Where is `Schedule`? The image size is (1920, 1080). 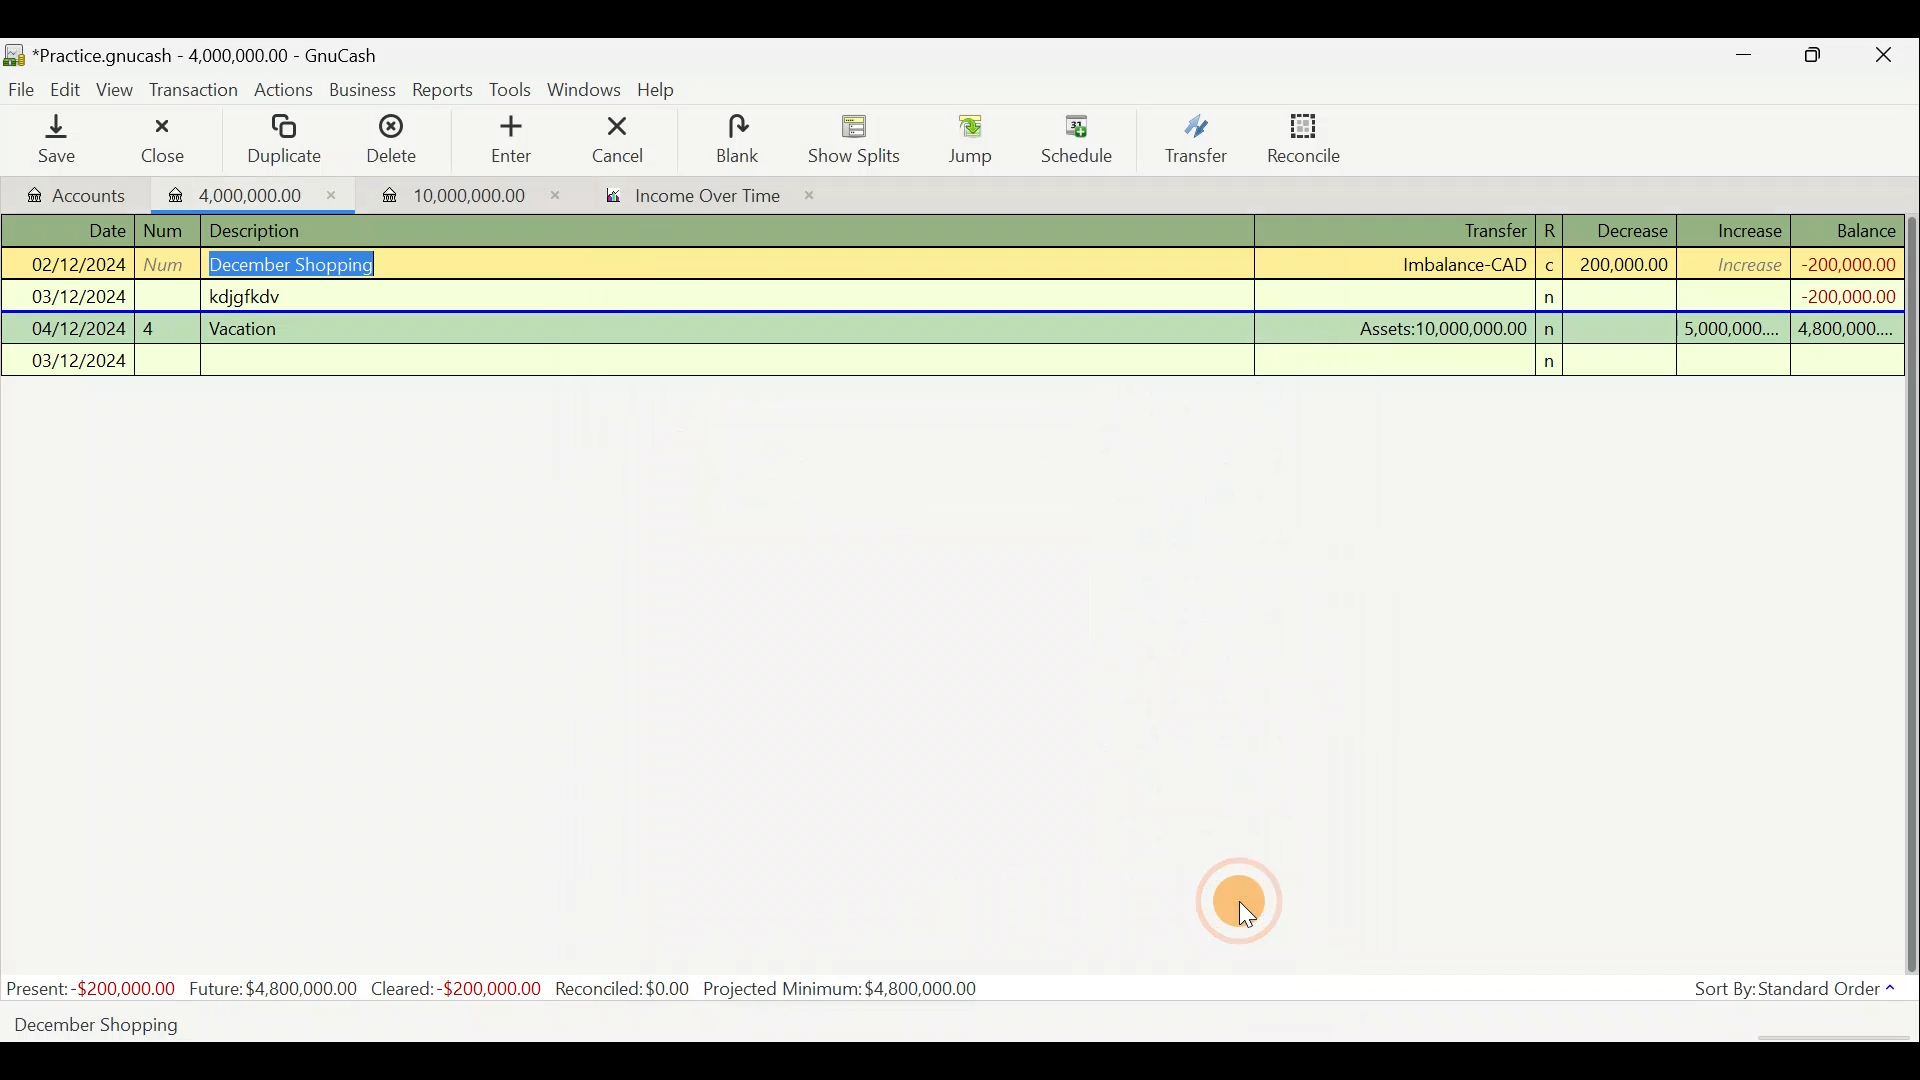
Schedule is located at coordinates (1077, 140).